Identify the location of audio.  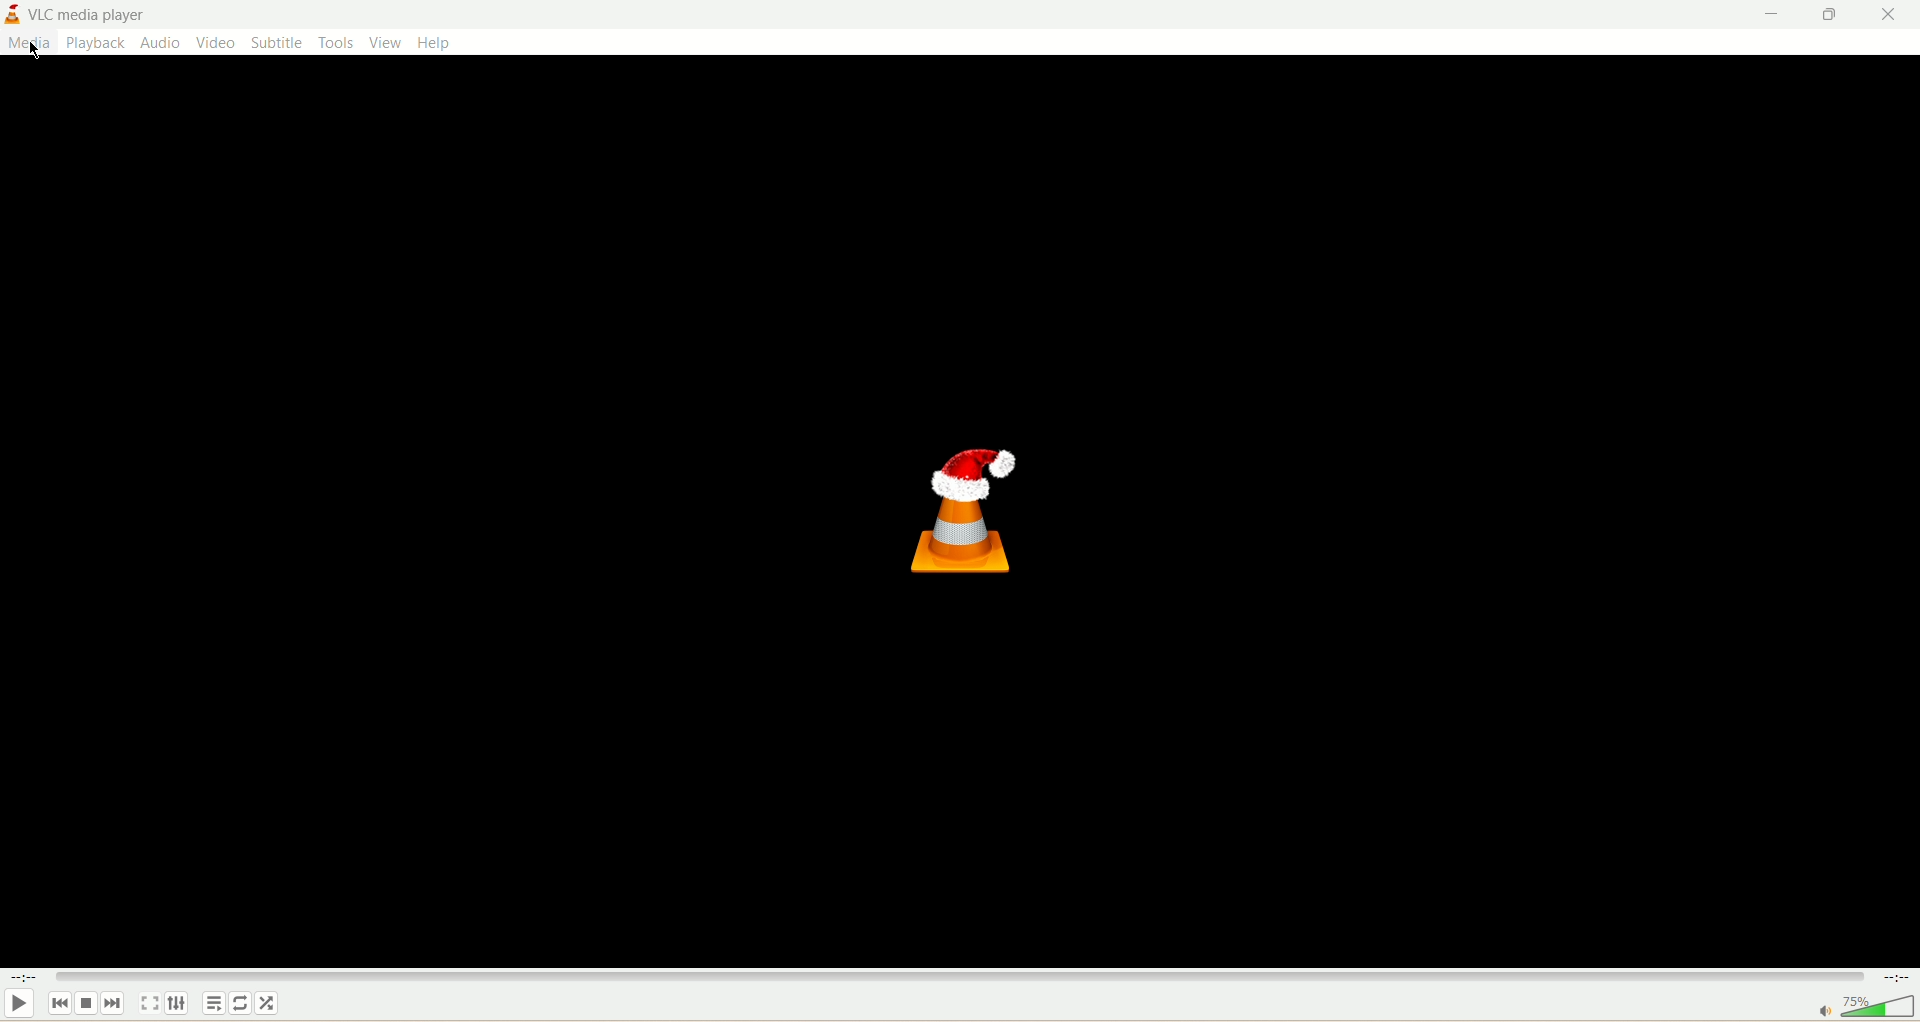
(158, 43).